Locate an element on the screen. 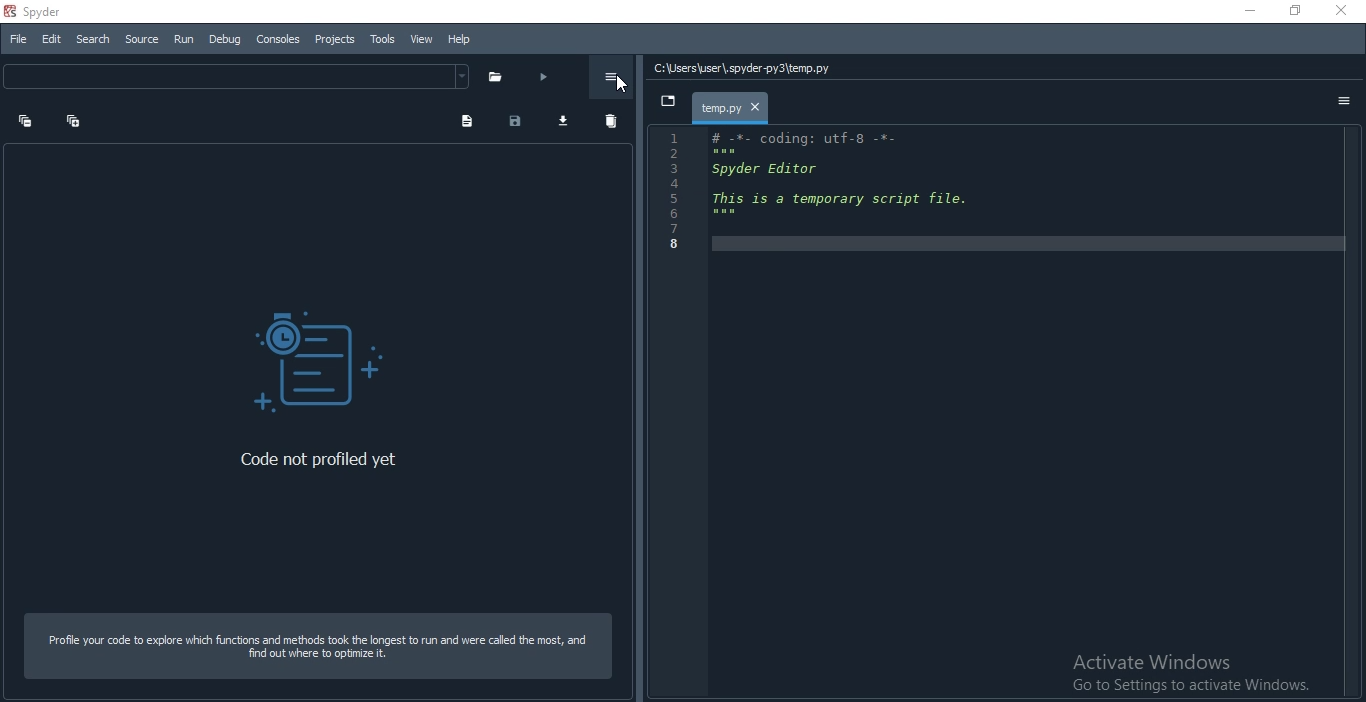 The image size is (1366, 702). # -*- coding: utf-8 -*-
spyder Editor
This is a temporary script file. is located at coordinates (857, 177).